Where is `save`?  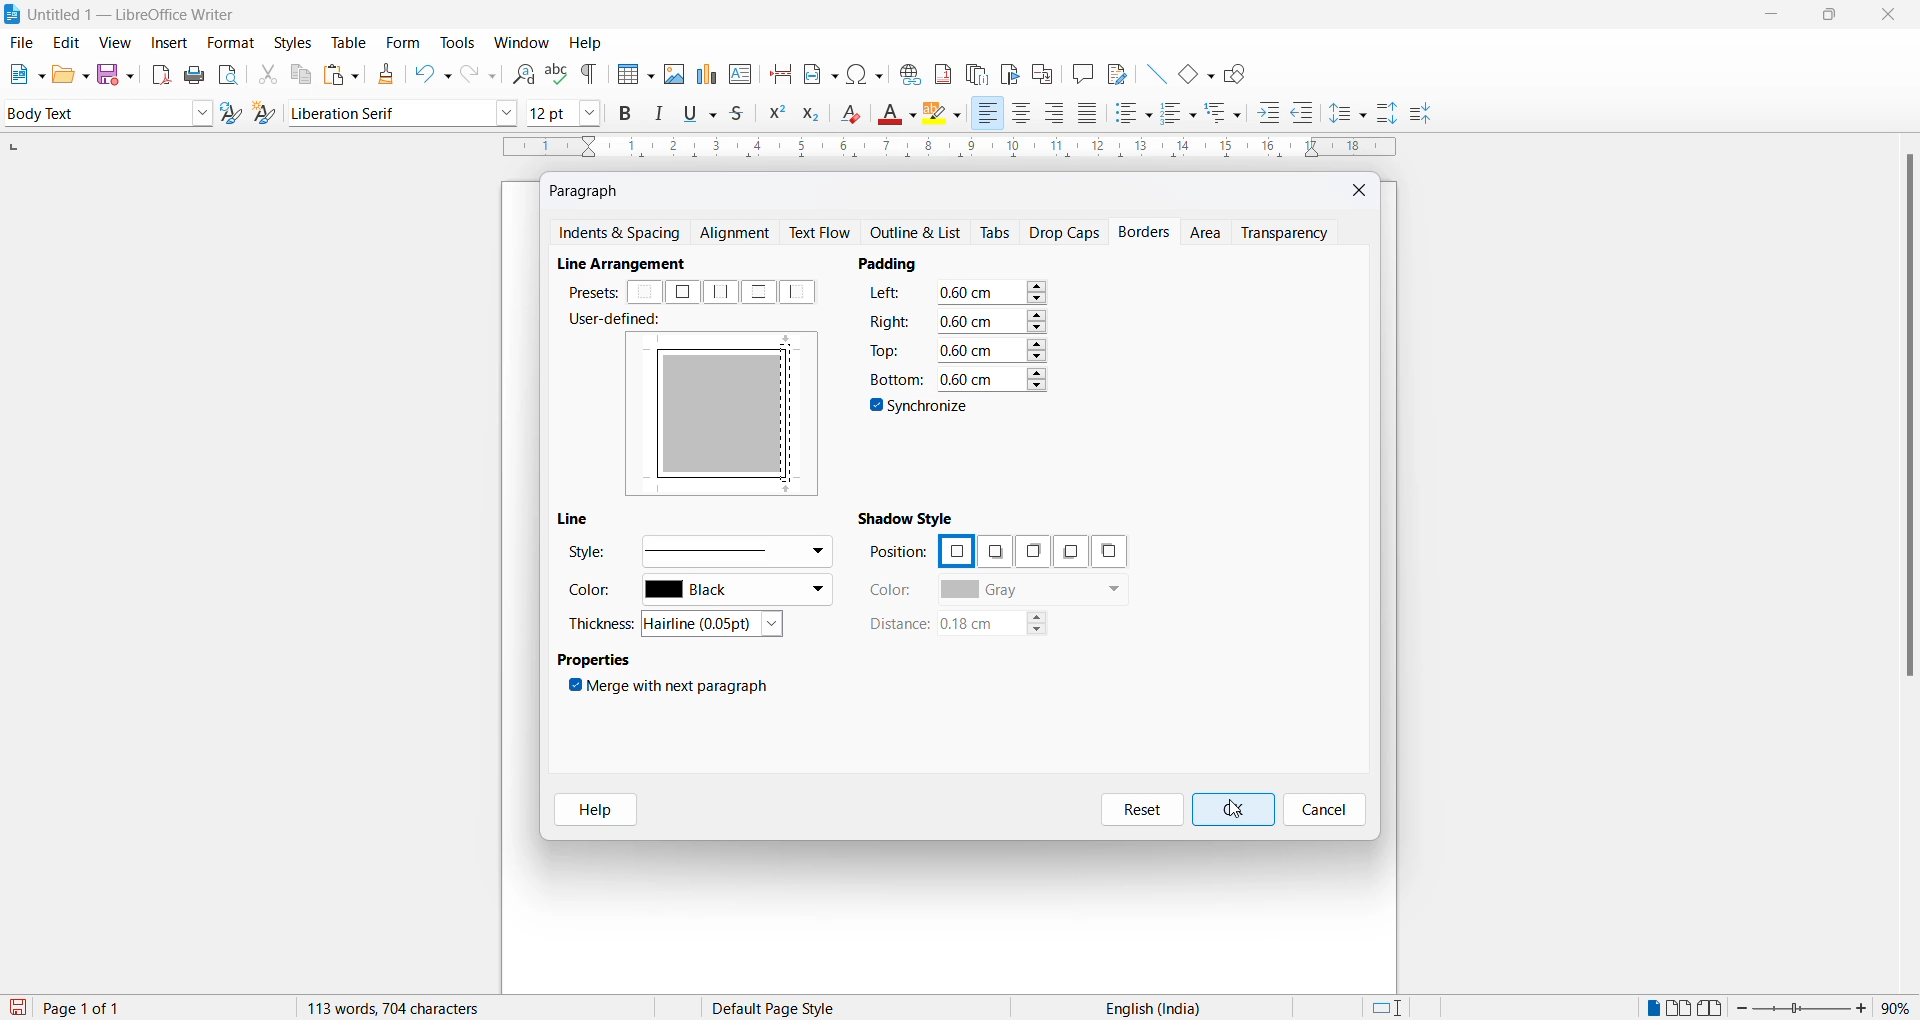 save is located at coordinates (19, 1008).